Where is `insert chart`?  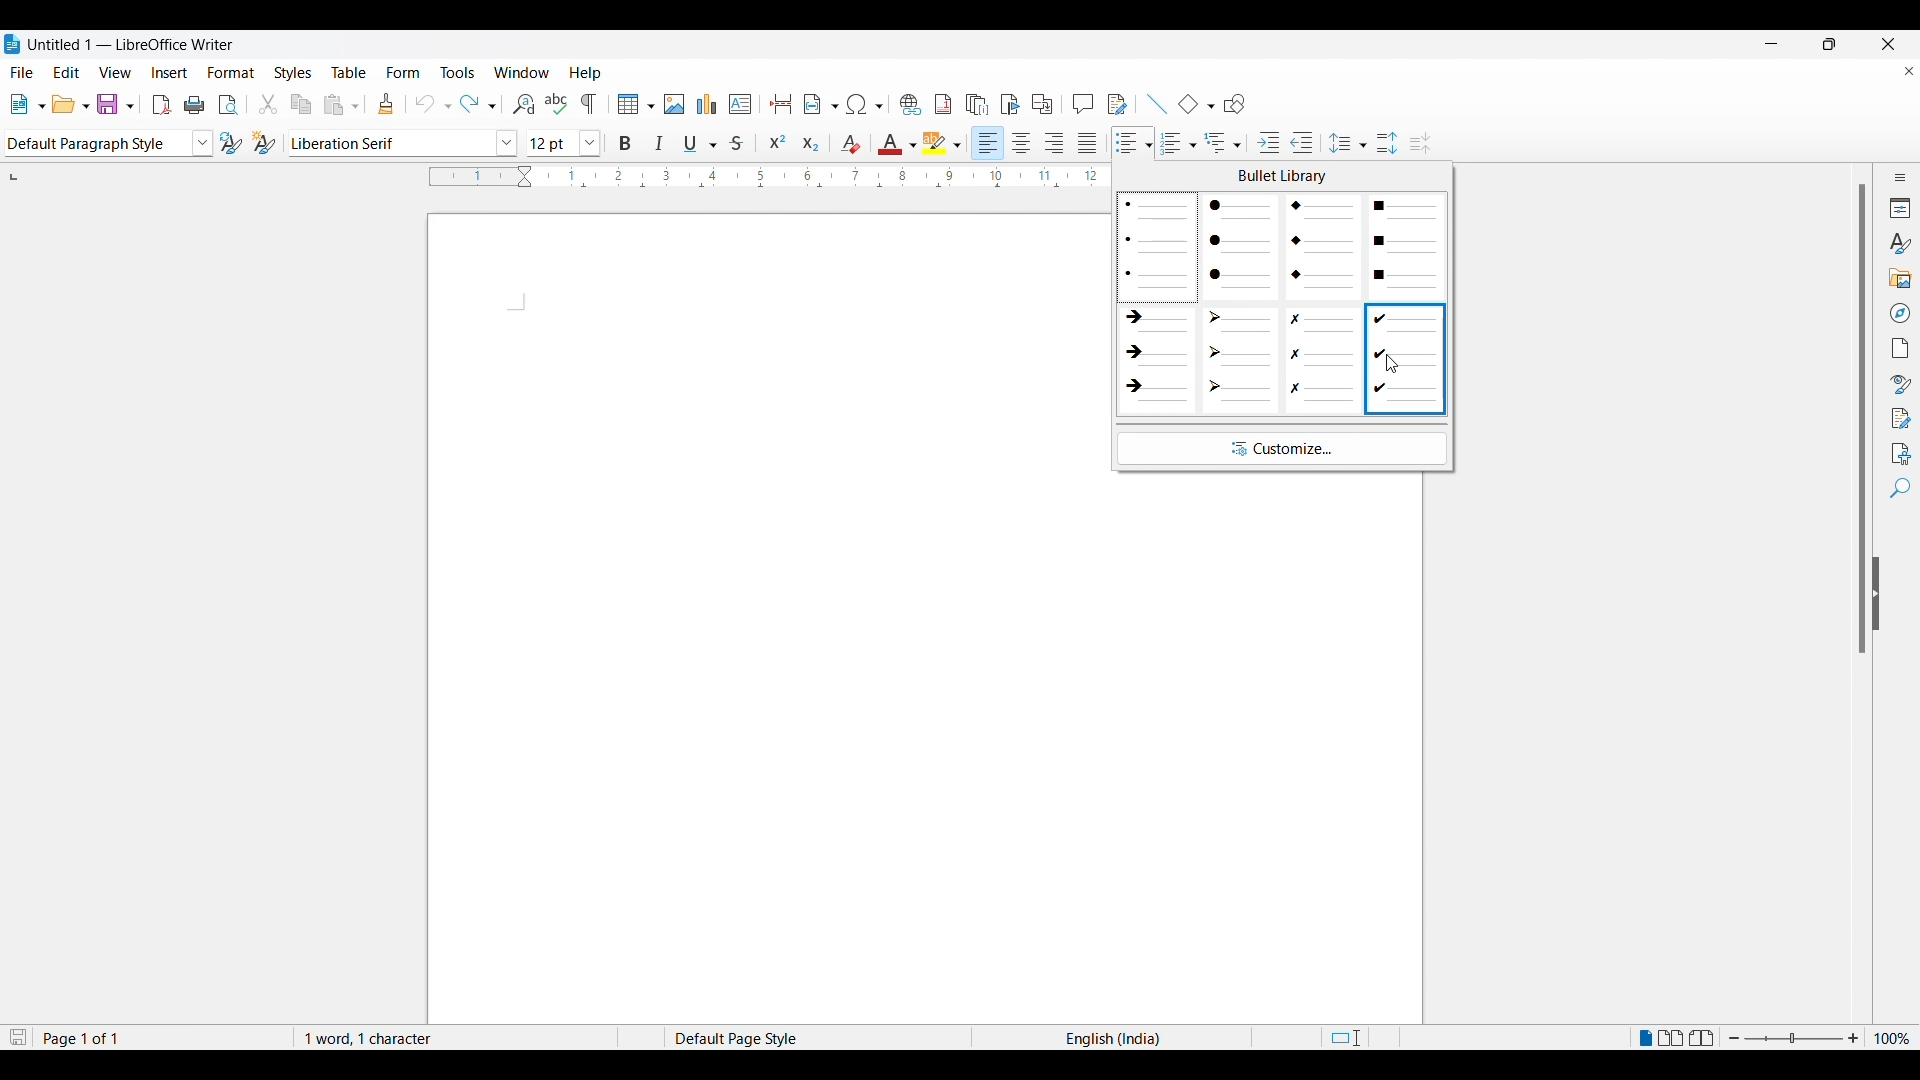
insert chart is located at coordinates (708, 102).